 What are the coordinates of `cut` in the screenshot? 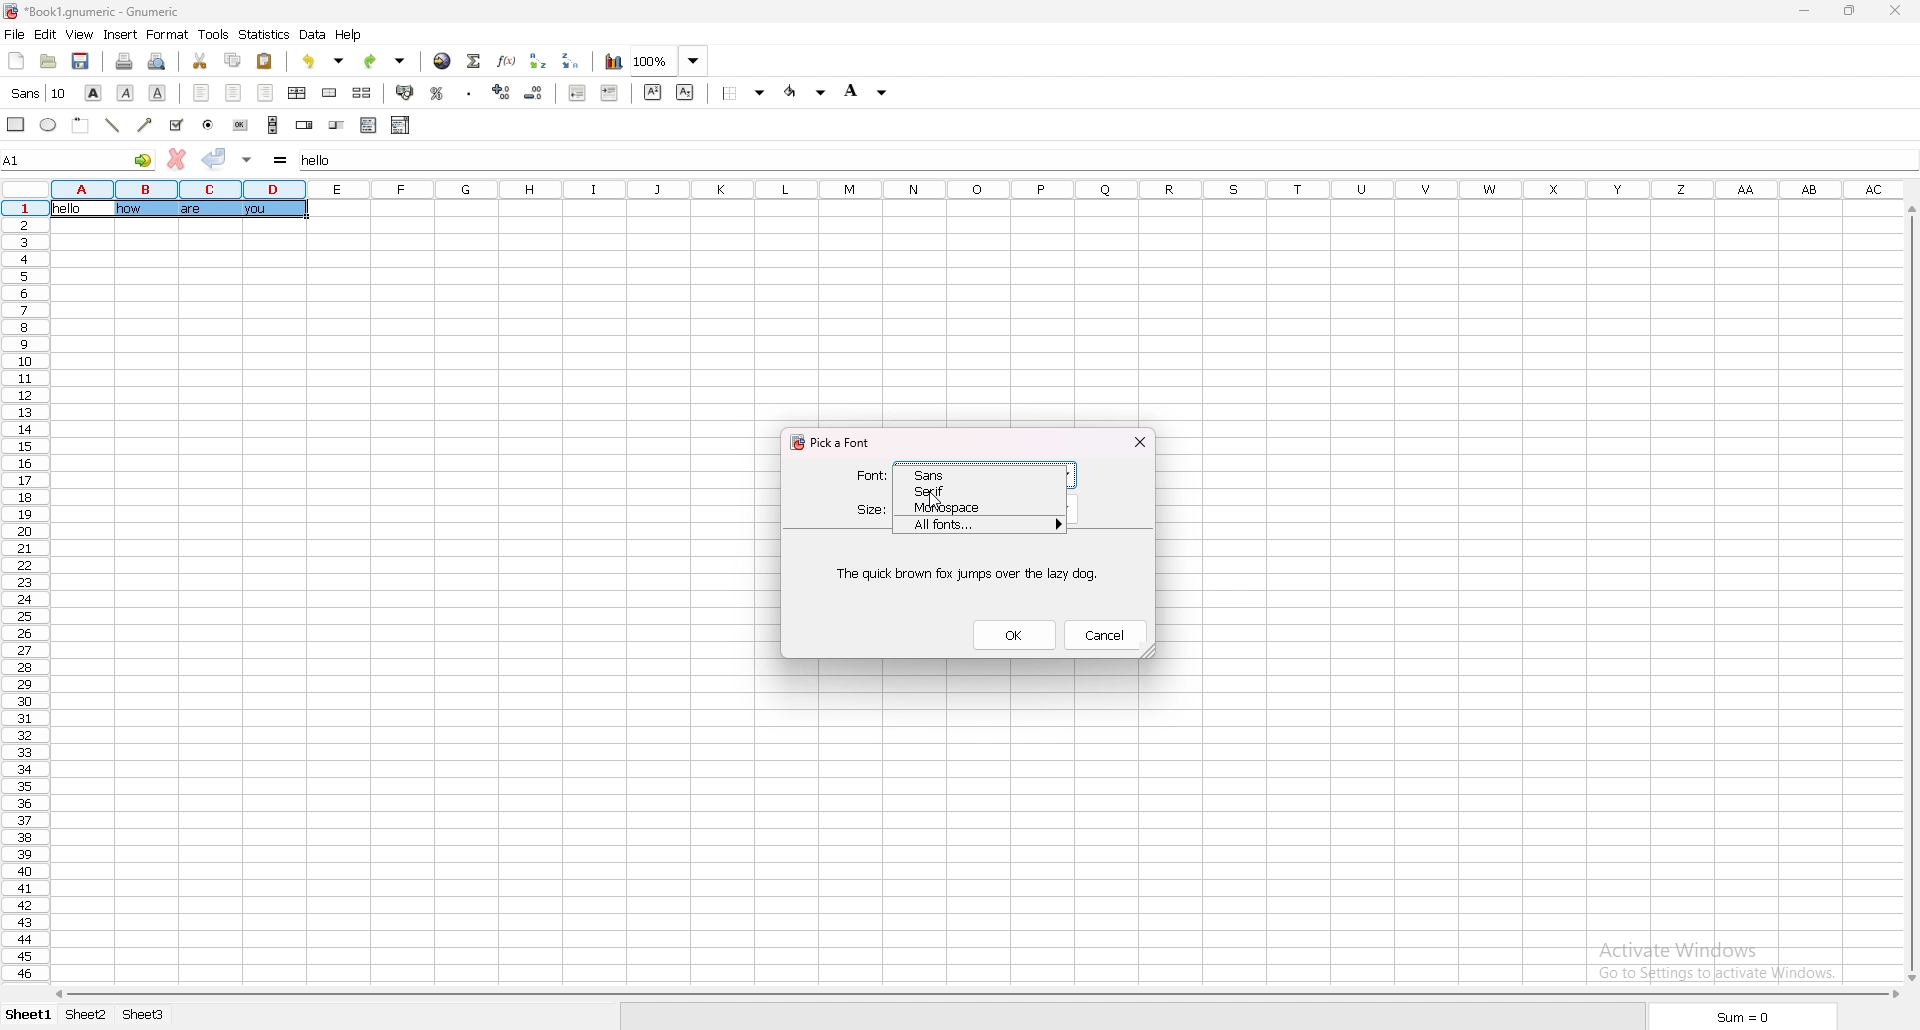 It's located at (199, 59).